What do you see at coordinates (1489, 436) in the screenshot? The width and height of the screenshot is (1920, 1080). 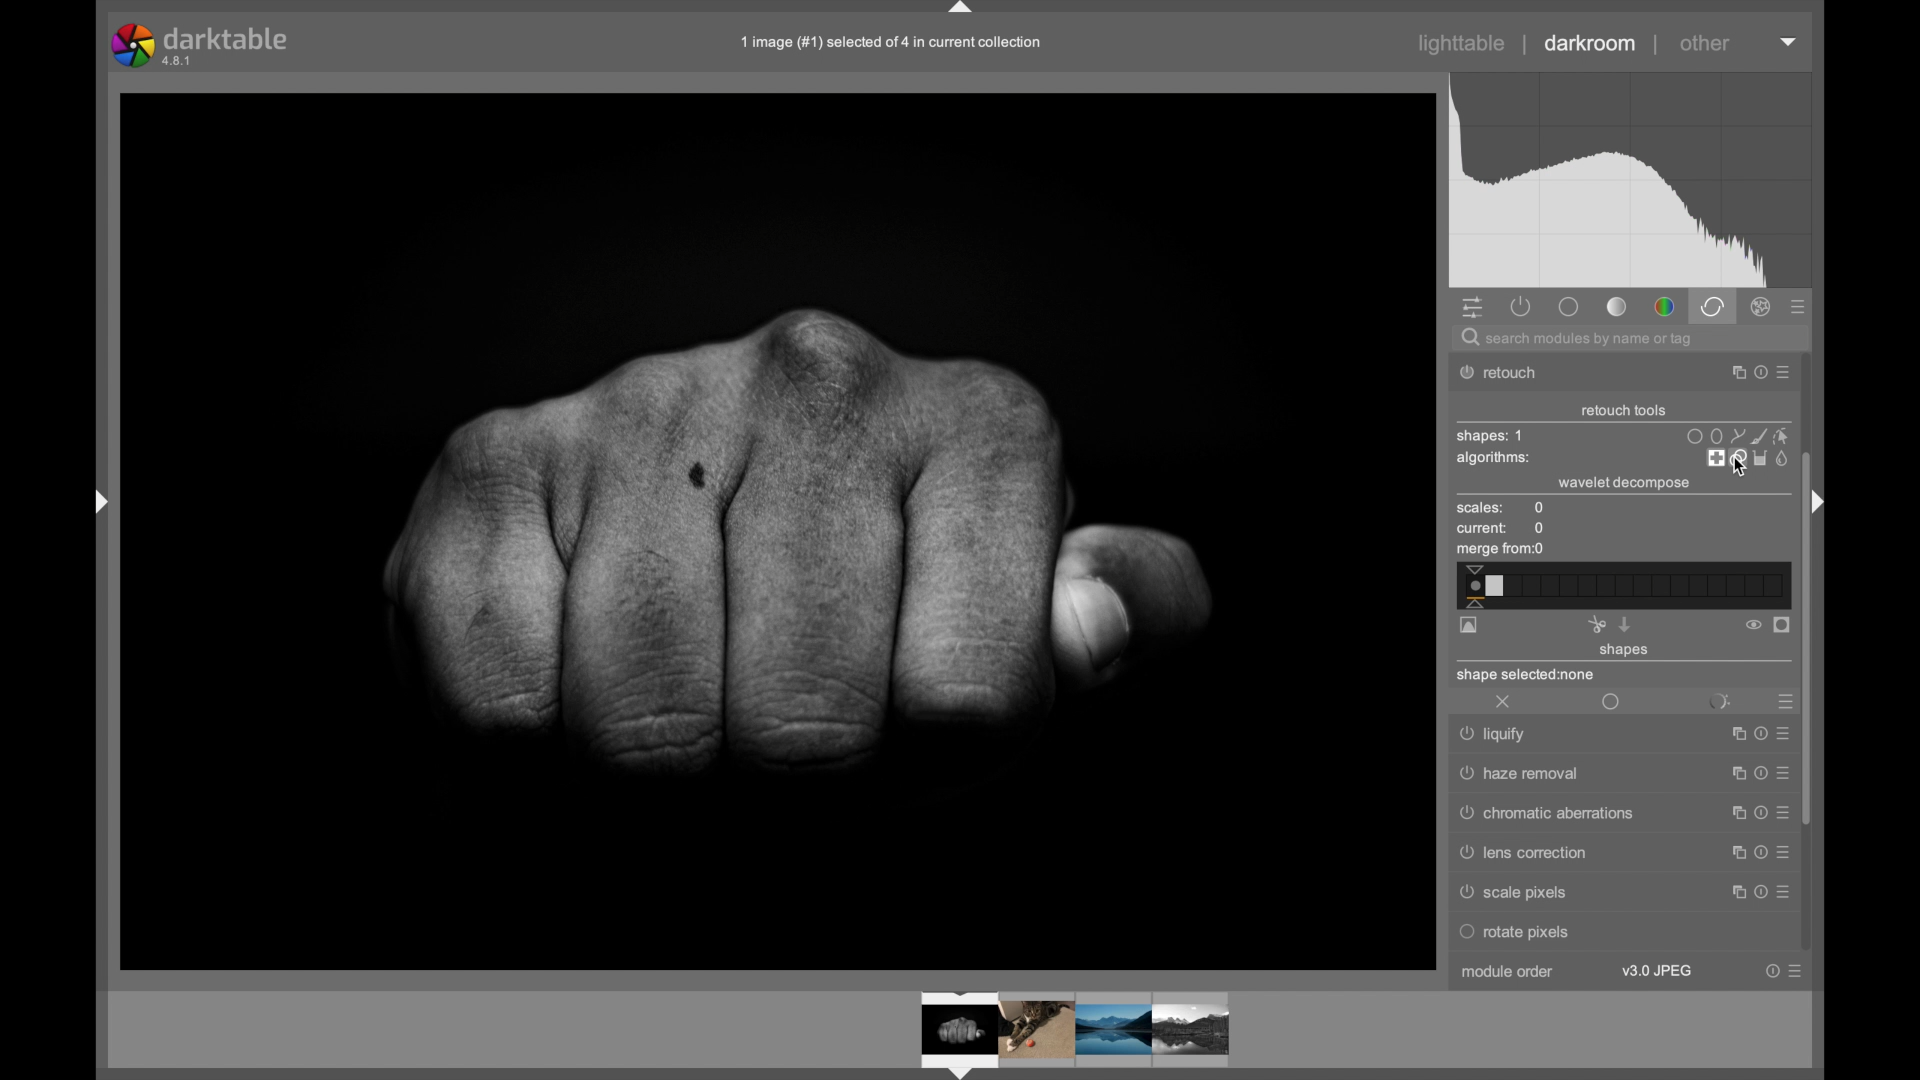 I see `shapes: 1` at bounding box center [1489, 436].